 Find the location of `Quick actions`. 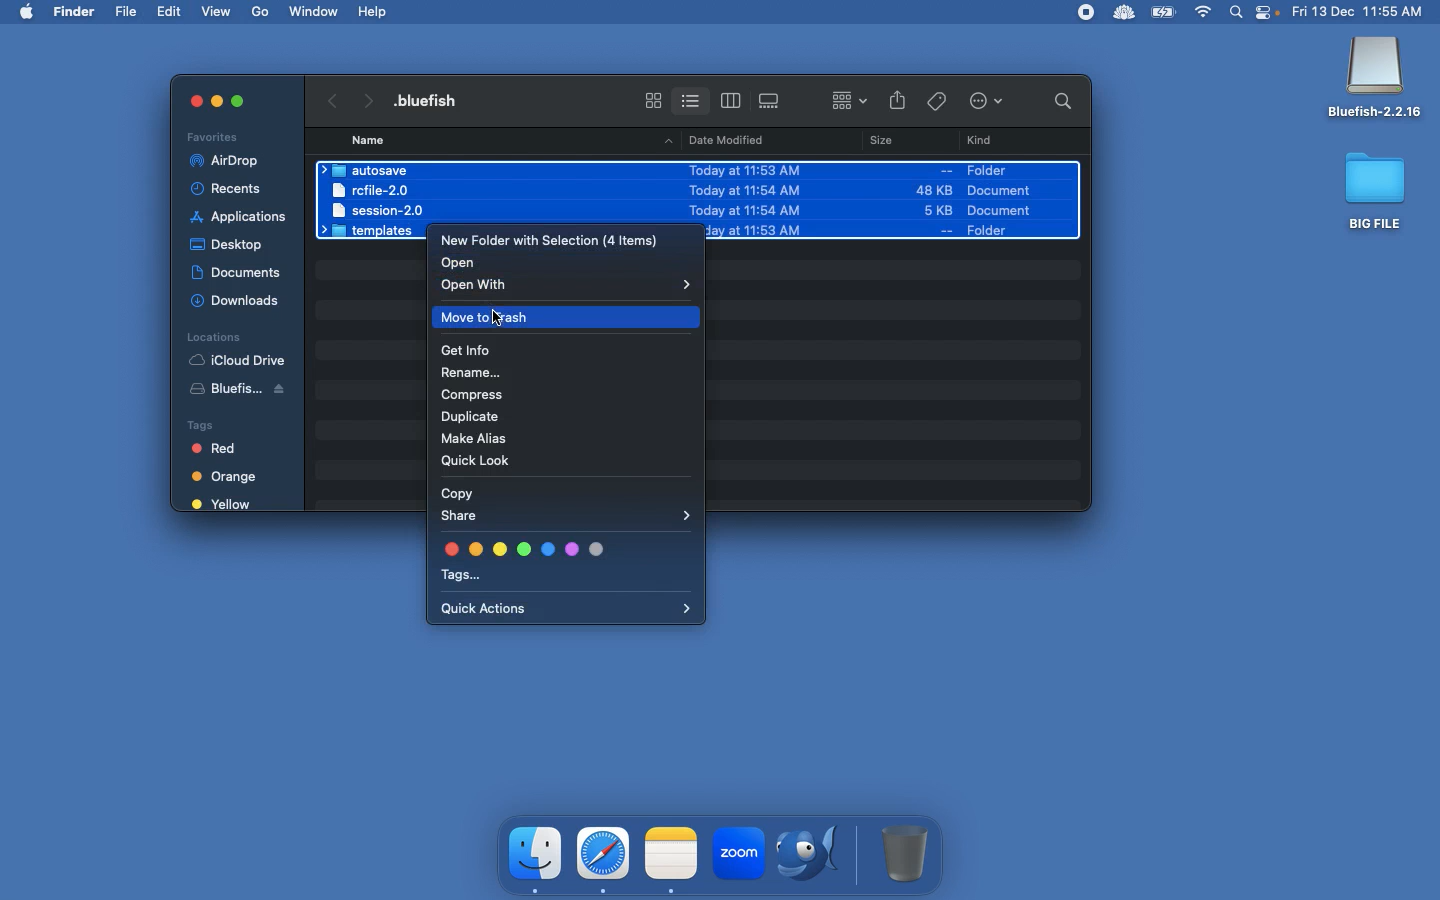

Quick actions is located at coordinates (566, 610).